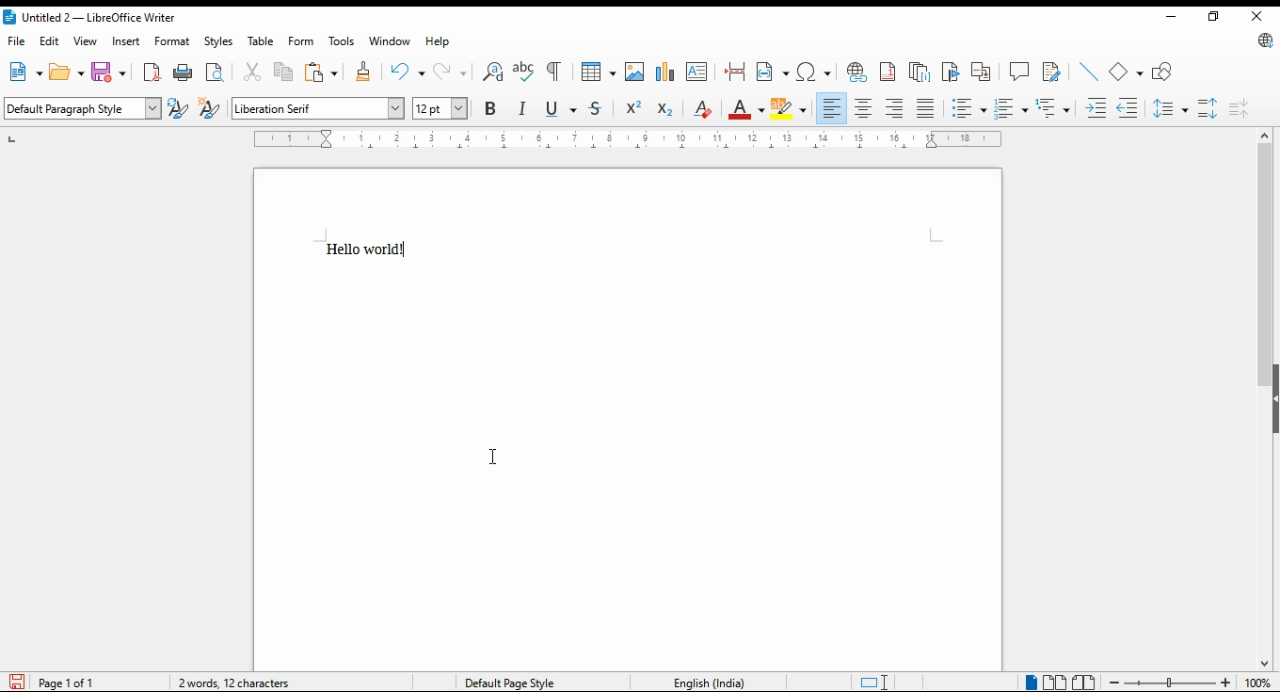 This screenshot has width=1280, height=692. Describe the element at coordinates (490, 456) in the screenshot. I see `mouse pointer` at that location.